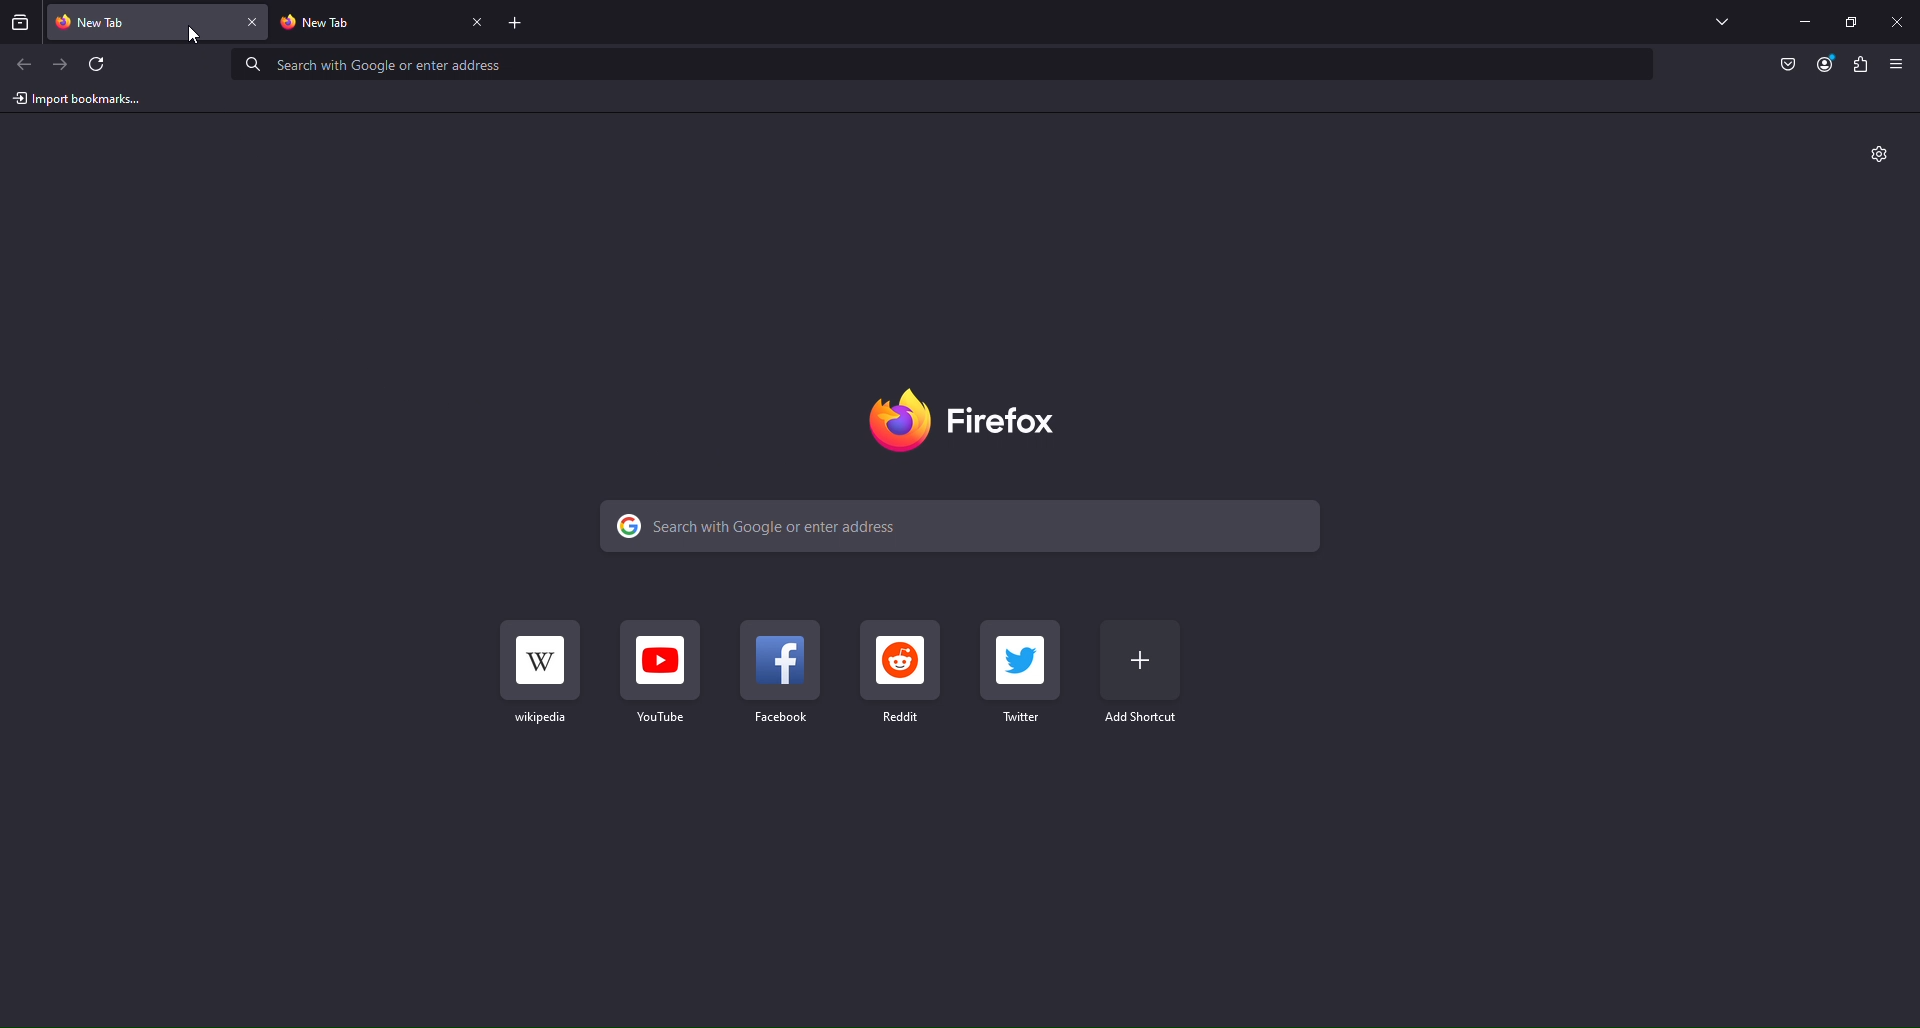 Image resolution: width=1920 pixels, height=1028 pixels. I want to click on Next, so click(63, 65).